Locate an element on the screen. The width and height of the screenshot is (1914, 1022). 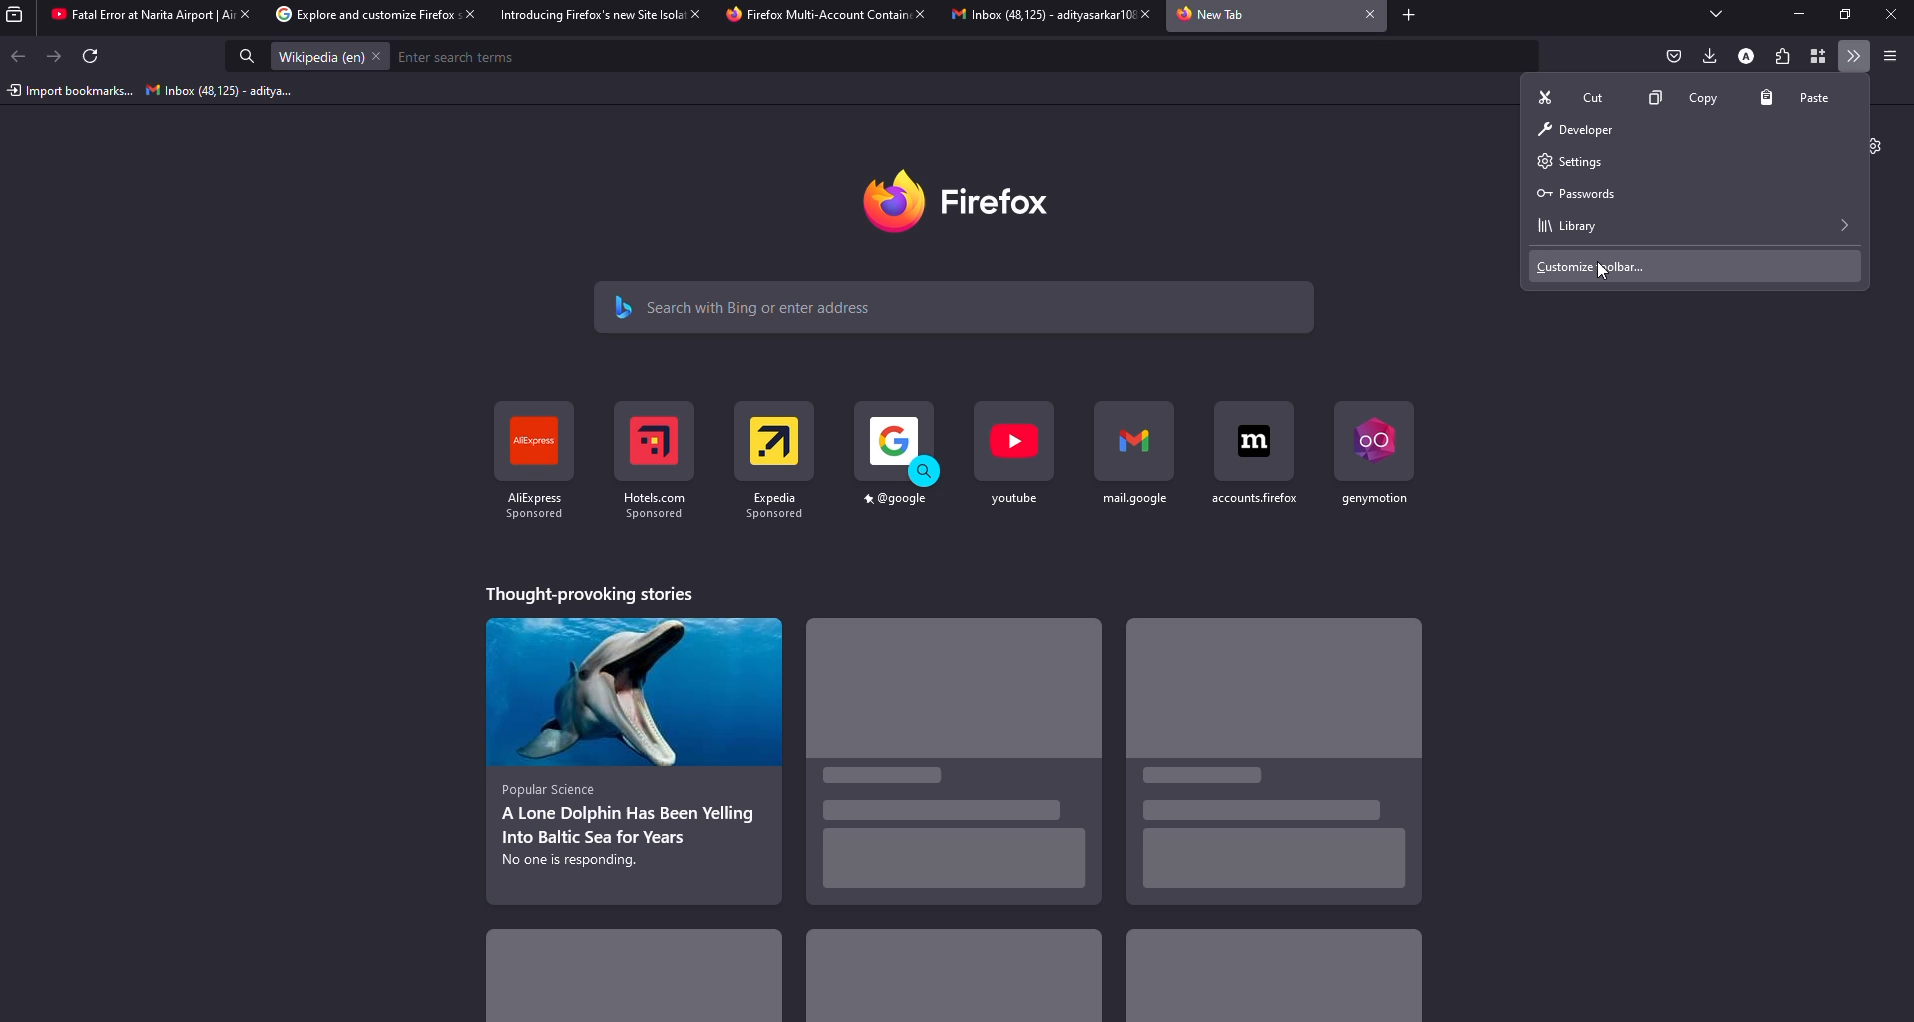
profile is located at coordinates (1745, 54).